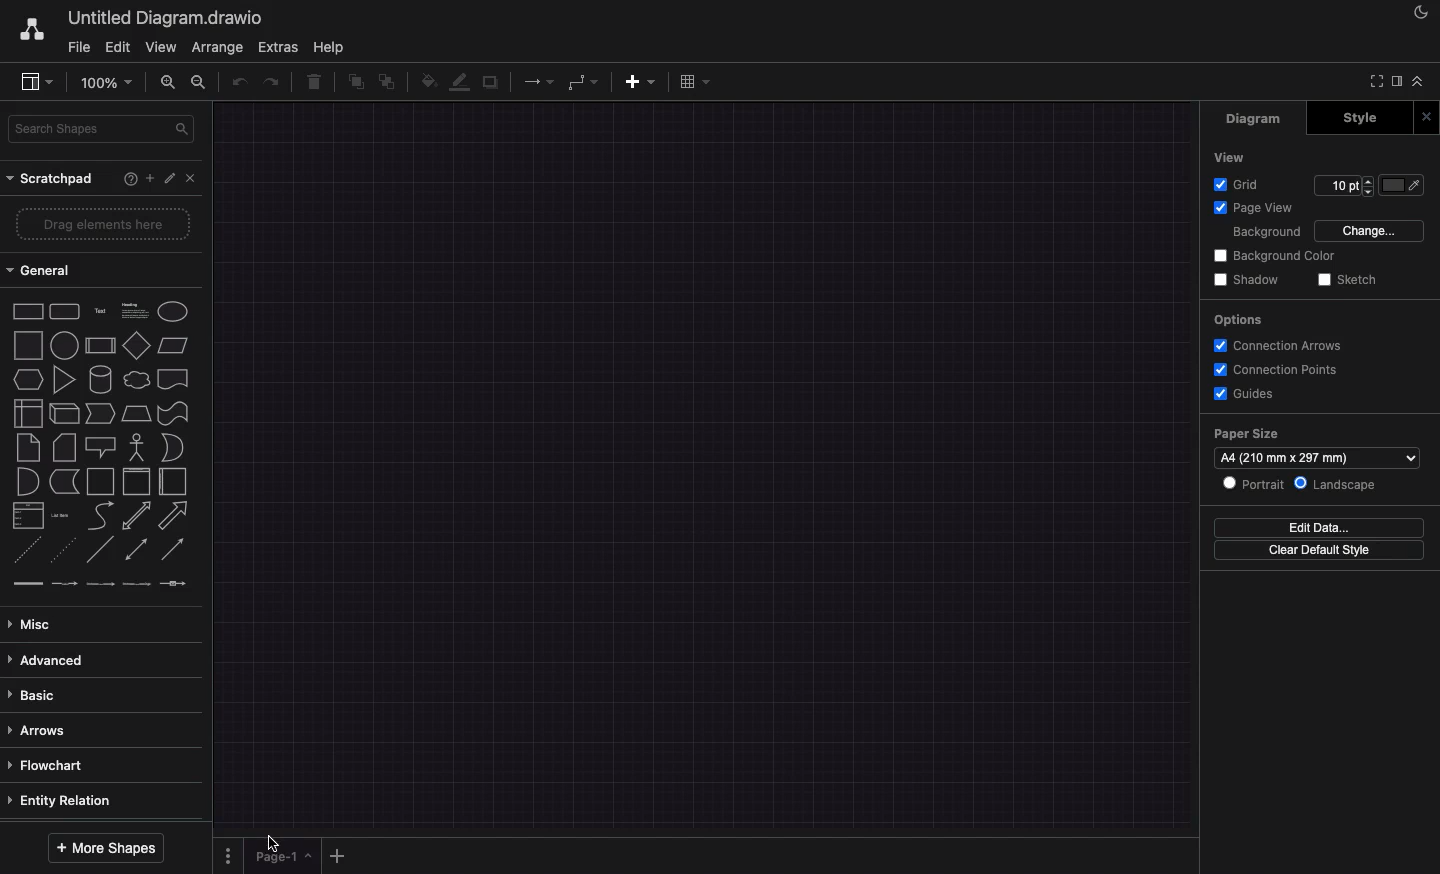 The image size is (1440, 874). I want to click on cursor, so click(273, 844).